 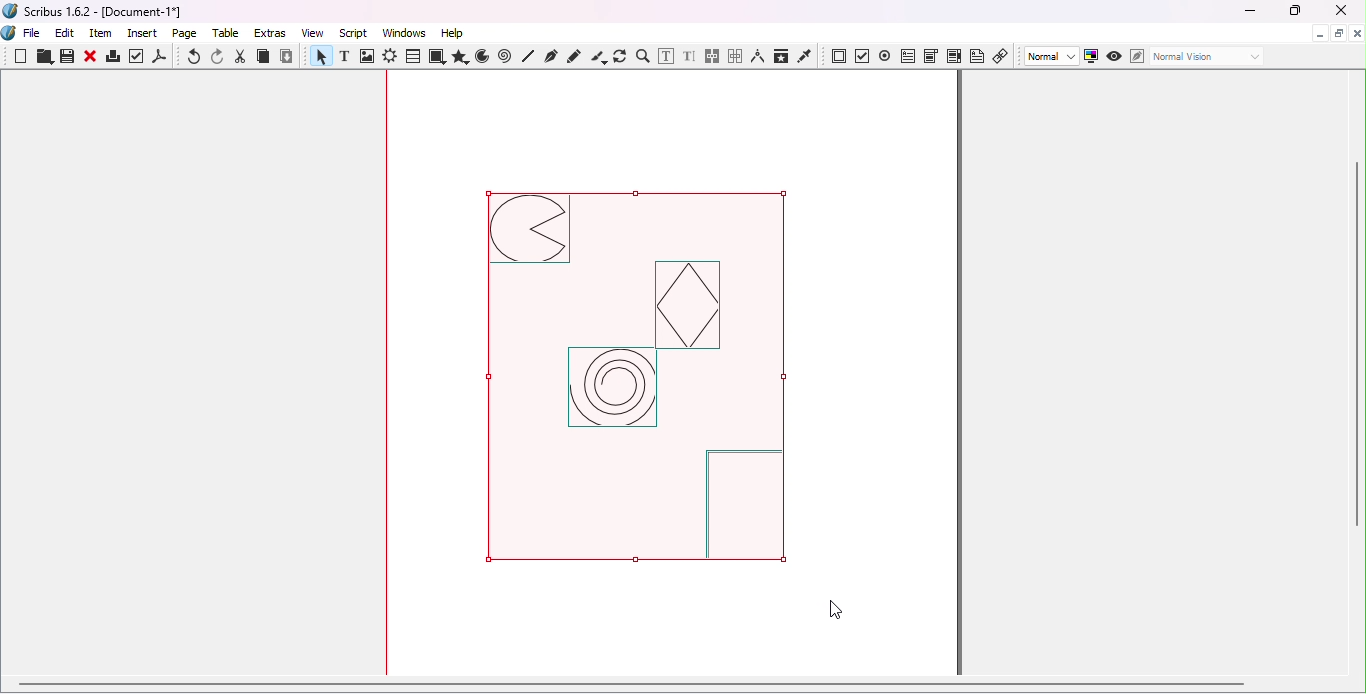 What do you see at coordinates (930, 56) in the screenshot?
I see `PDF combo box` at bounding box center [930, 56].